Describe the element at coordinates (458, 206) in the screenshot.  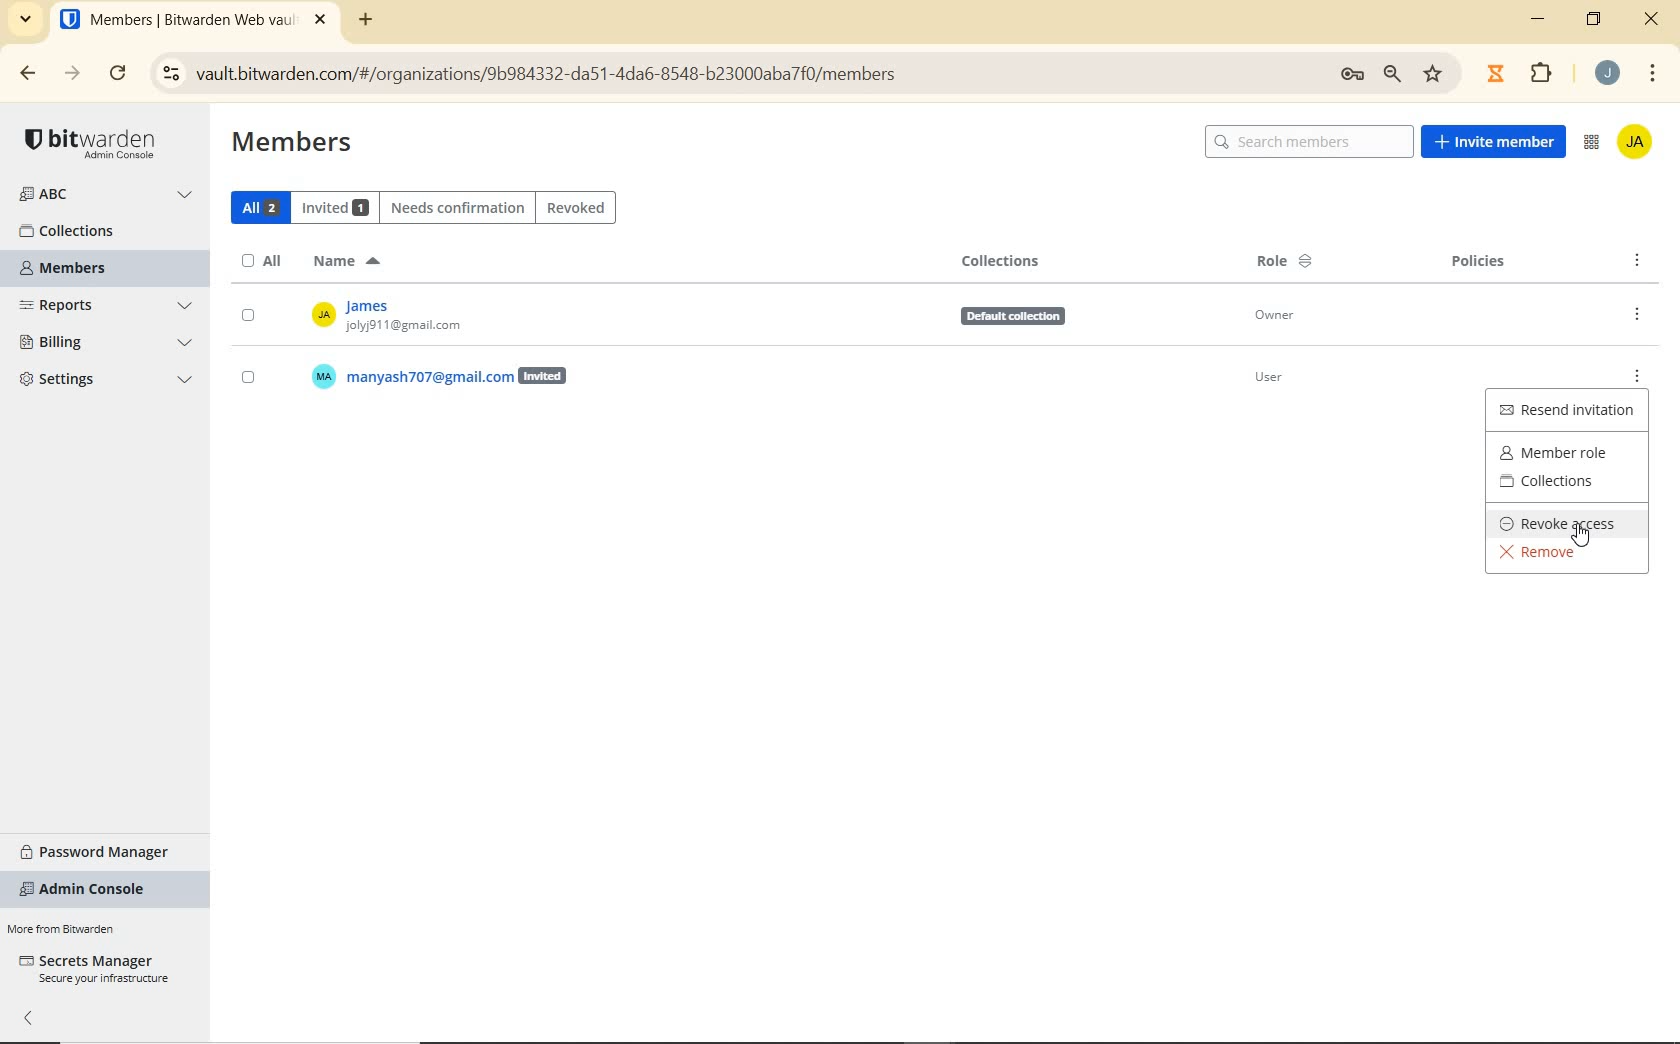
I see `NEEDS CONFIRMATION` at that location.